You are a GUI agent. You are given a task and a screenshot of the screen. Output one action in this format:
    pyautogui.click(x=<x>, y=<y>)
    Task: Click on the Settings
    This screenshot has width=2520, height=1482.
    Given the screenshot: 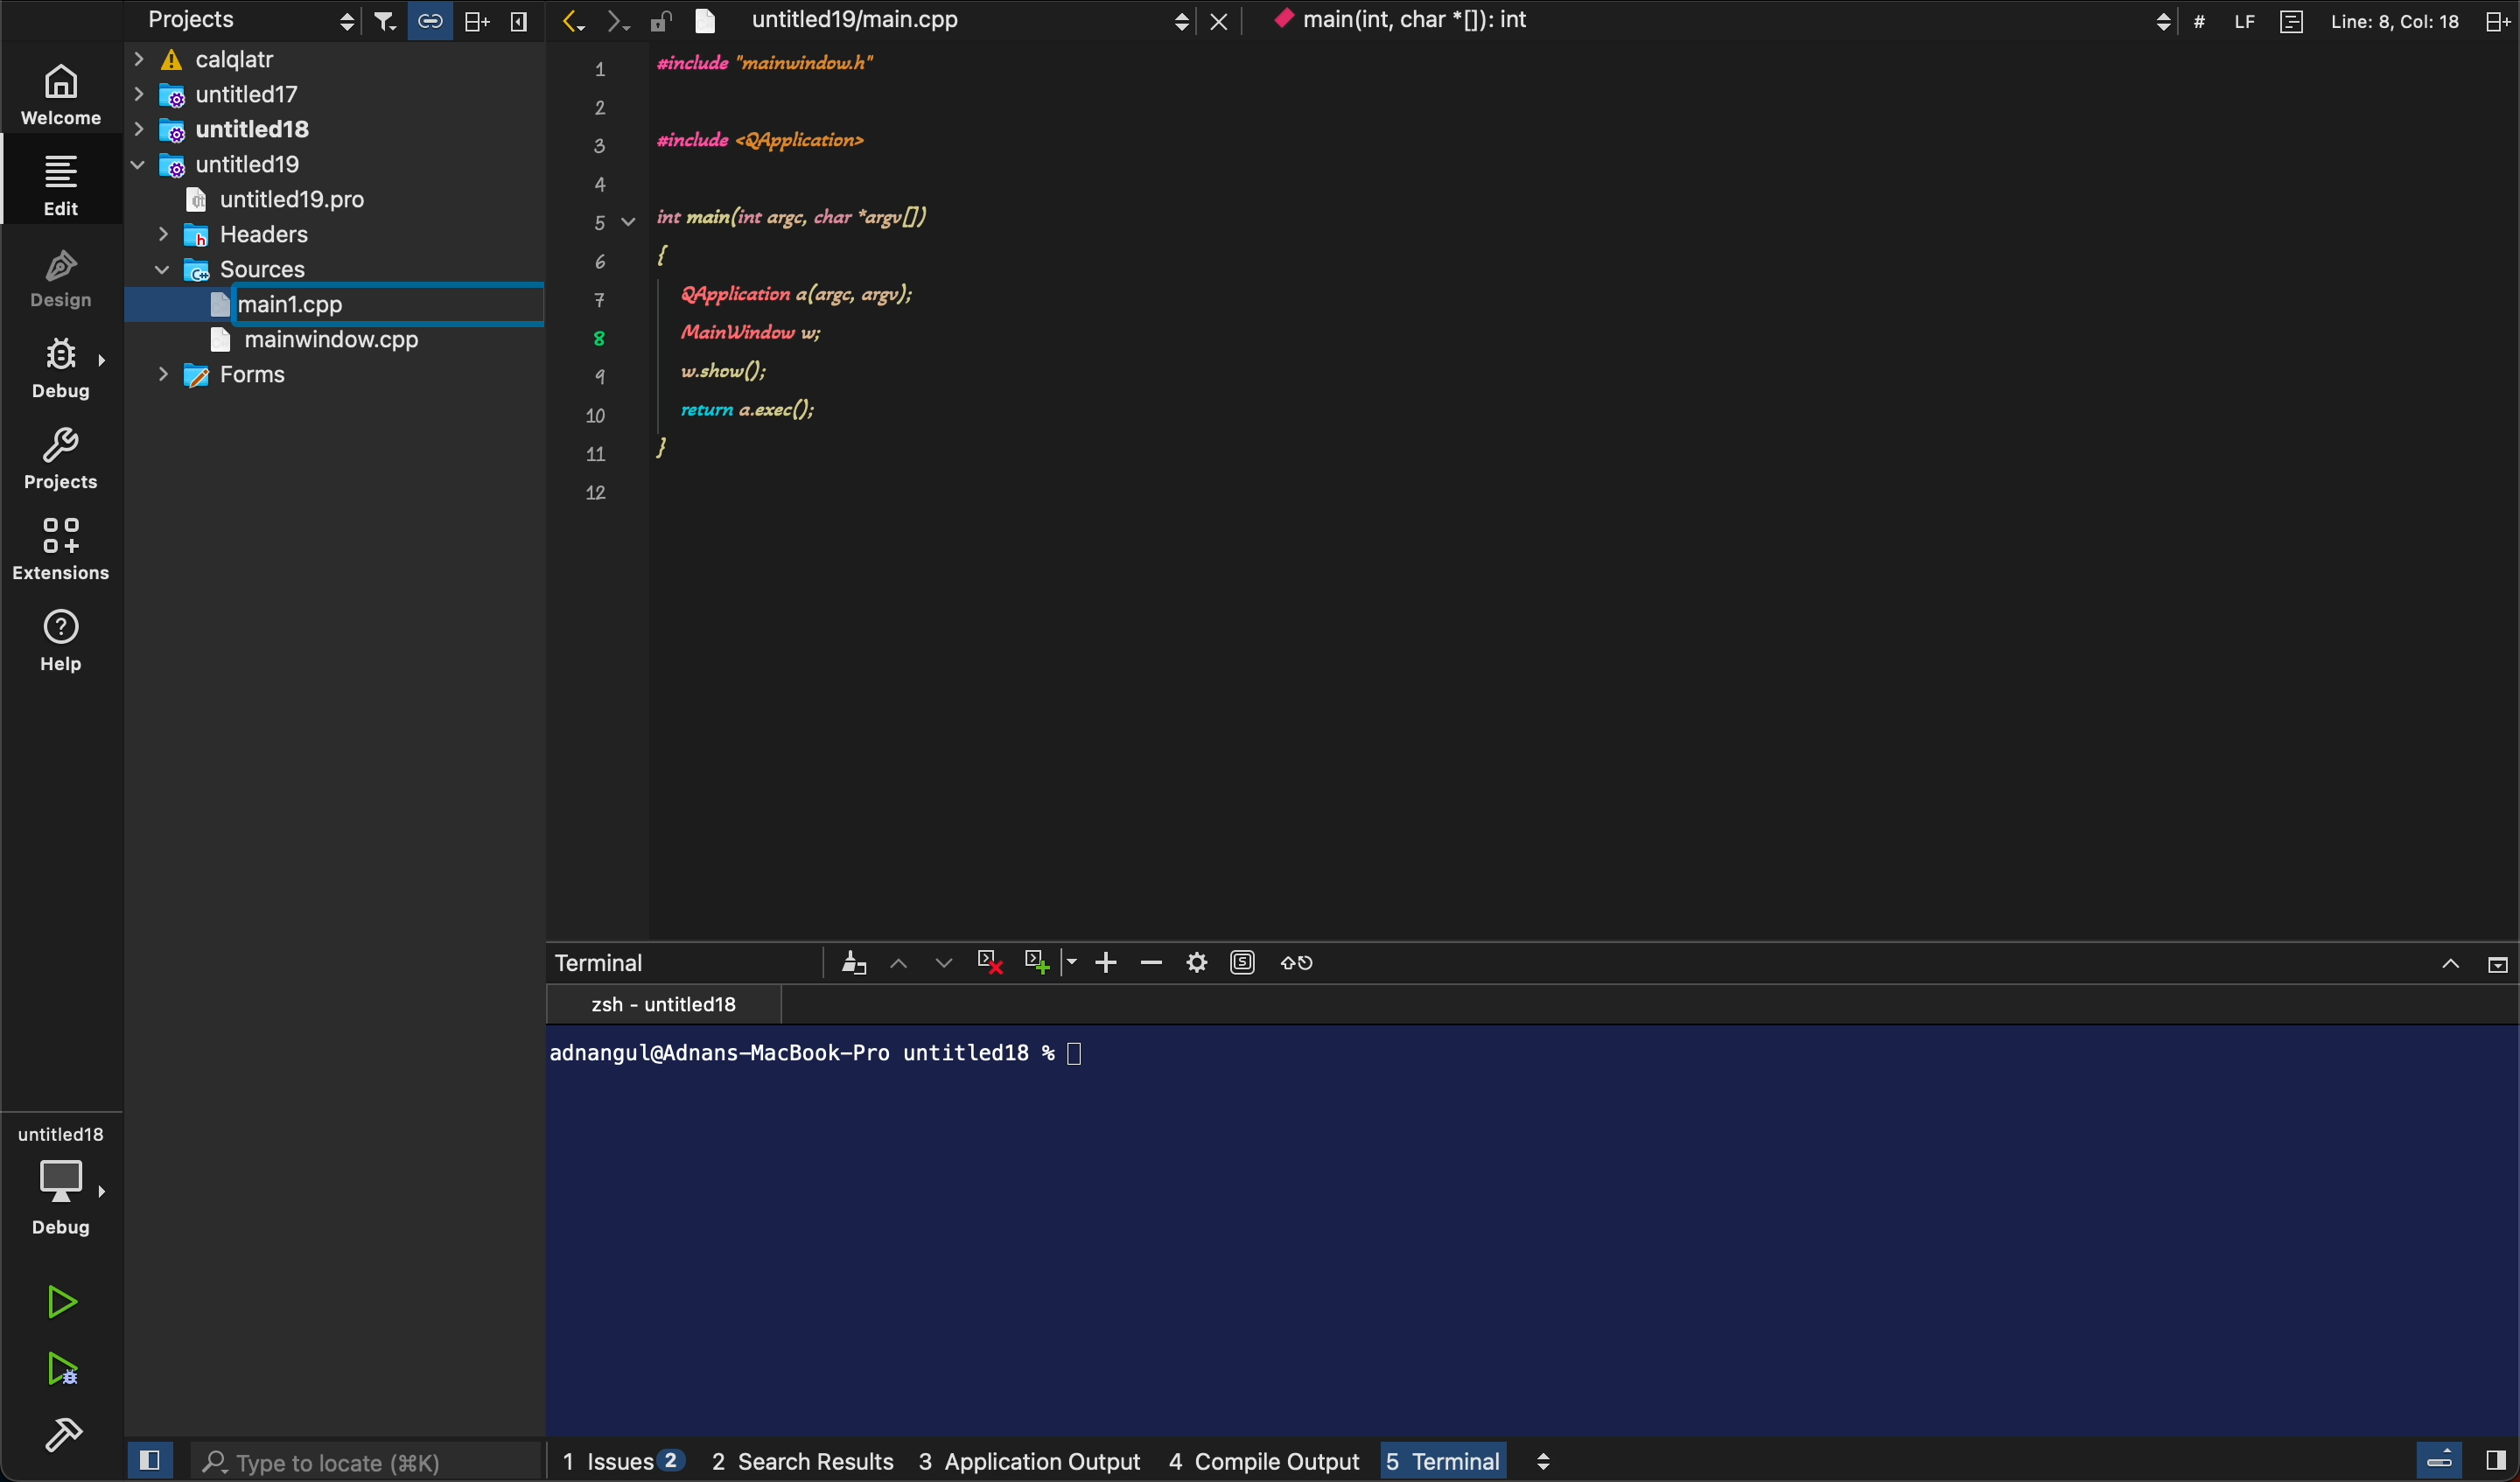 What is the action you would take?
    pyautogui.click(x=1196, y=960)
    